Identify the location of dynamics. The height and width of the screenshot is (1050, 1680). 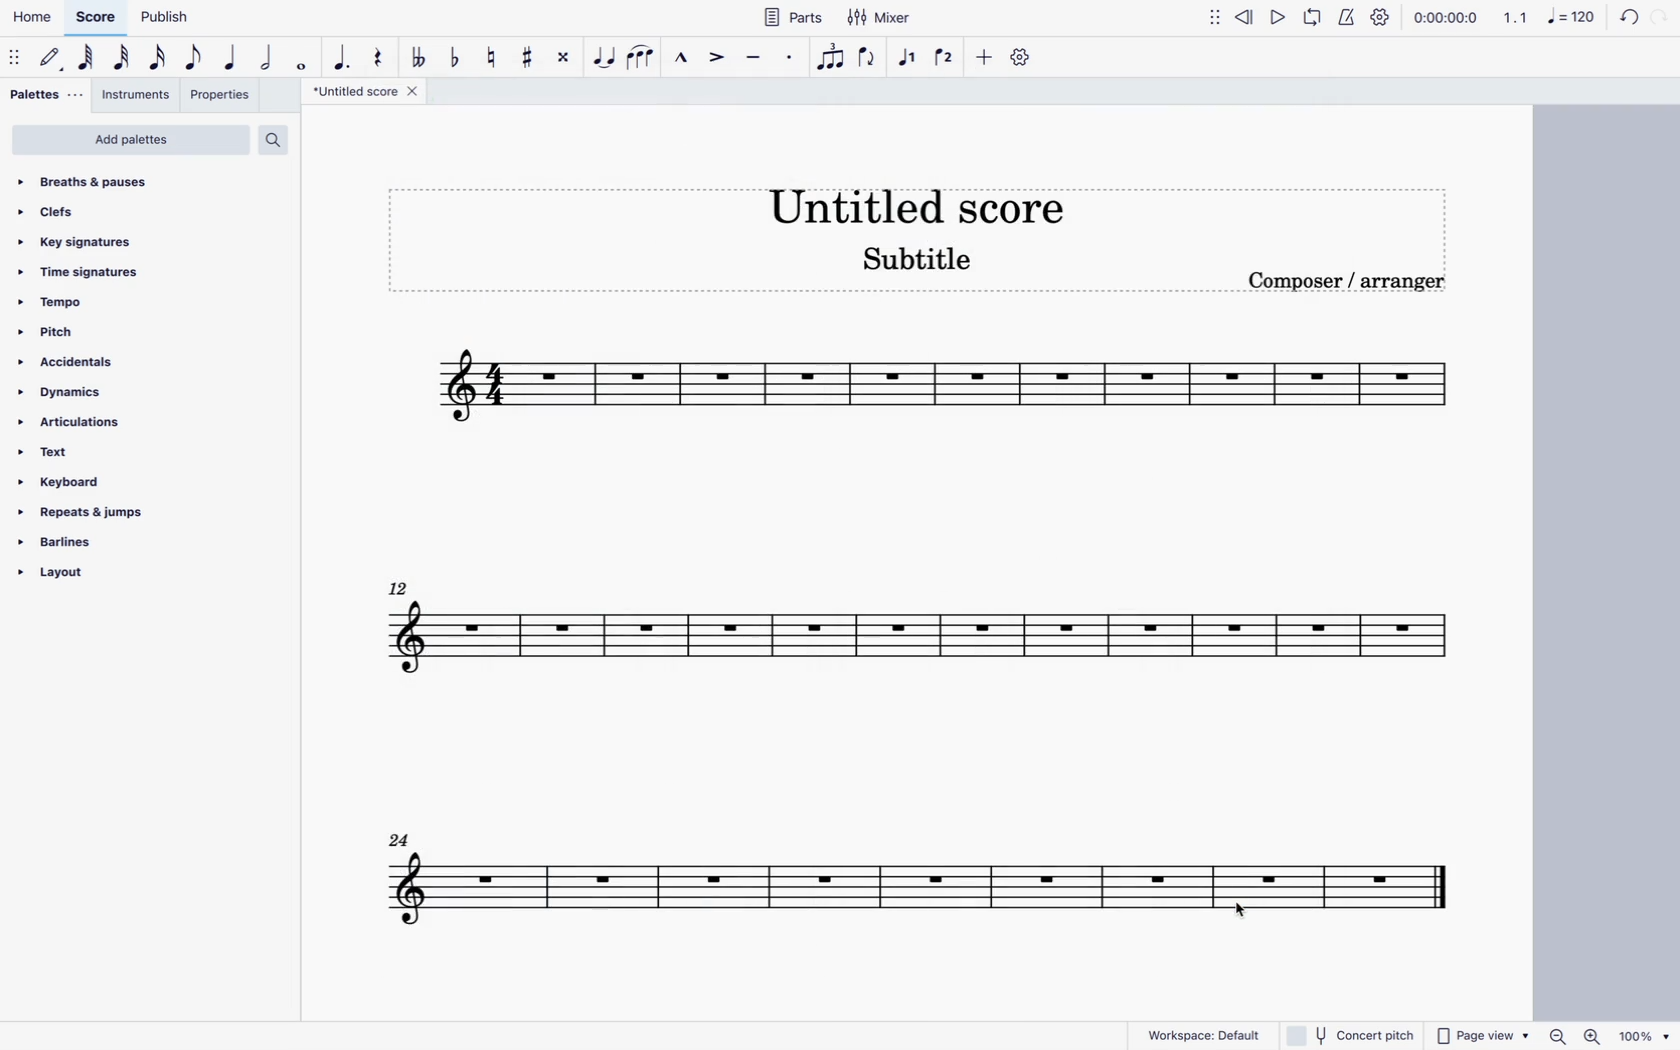
(64, 394).